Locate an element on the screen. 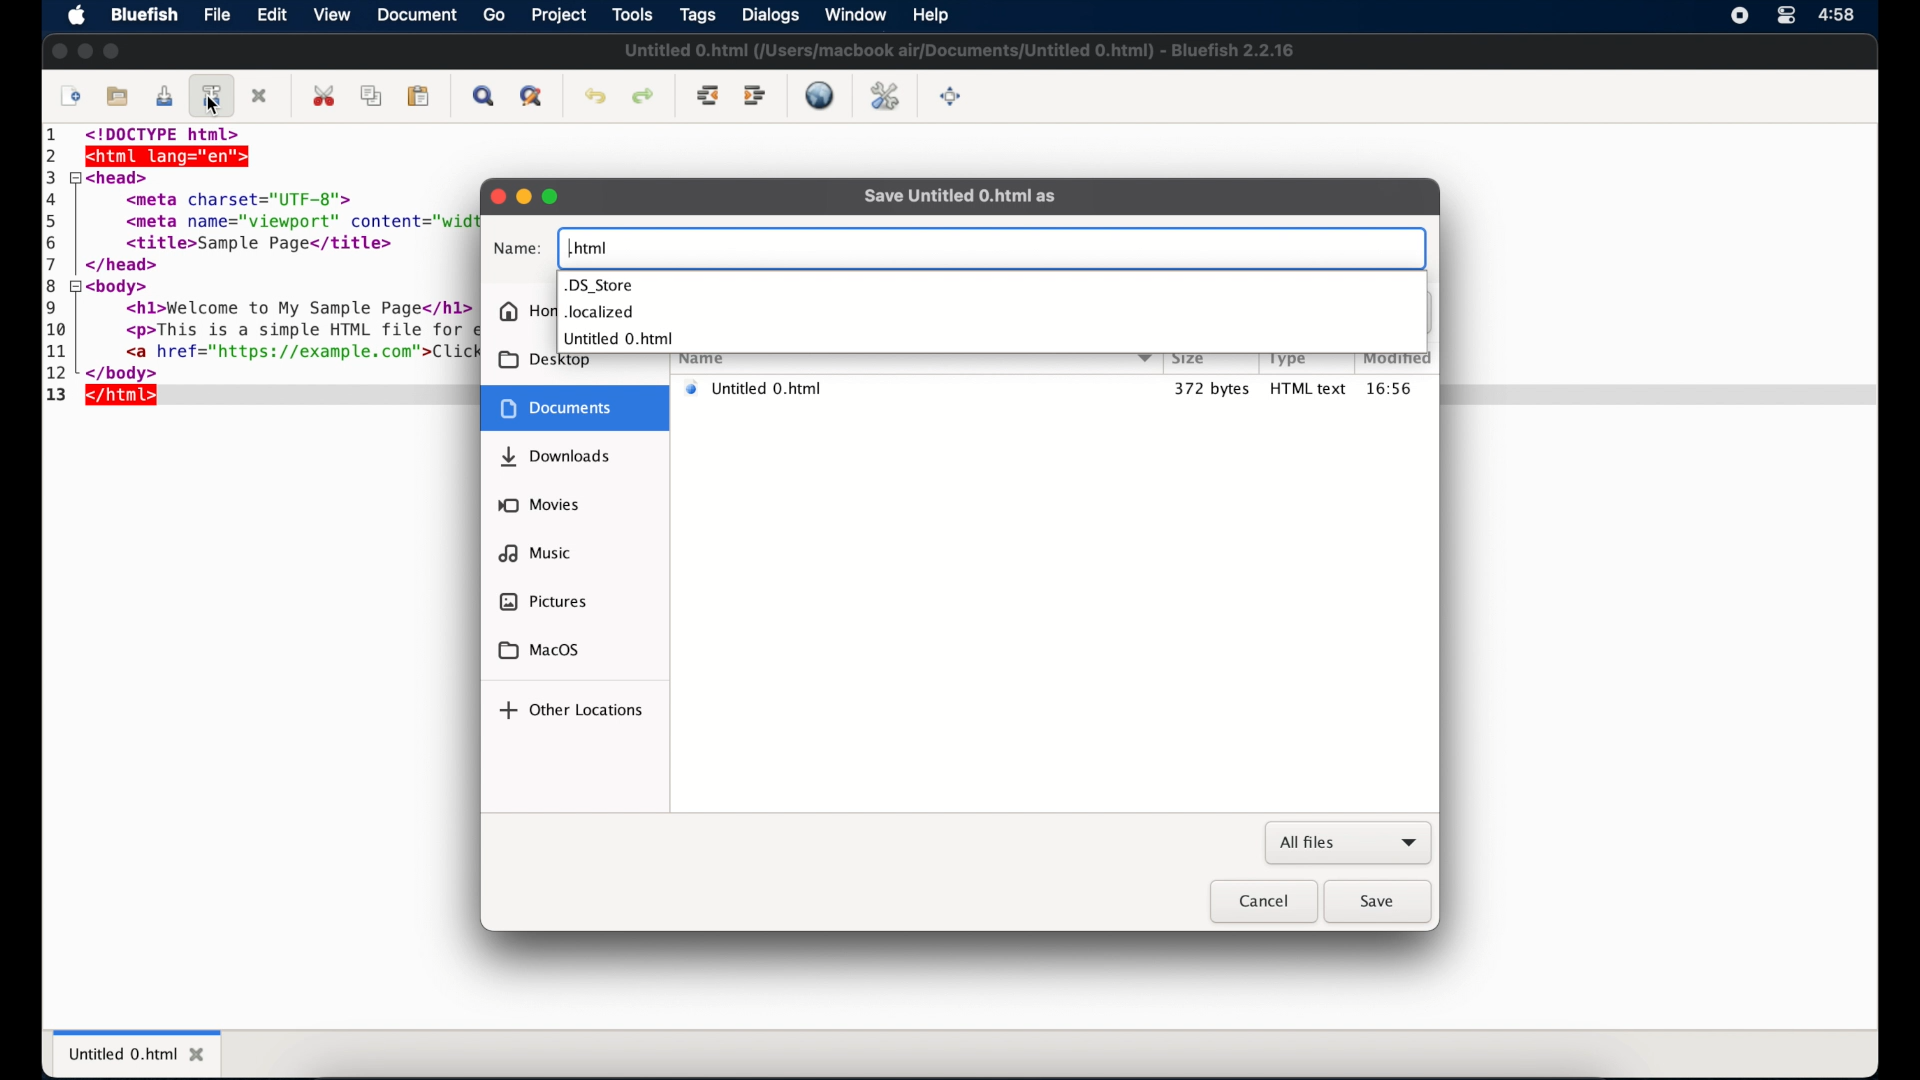 This screenshot has height=1080, width=1920. maximize is located at coordinates (113, 51).